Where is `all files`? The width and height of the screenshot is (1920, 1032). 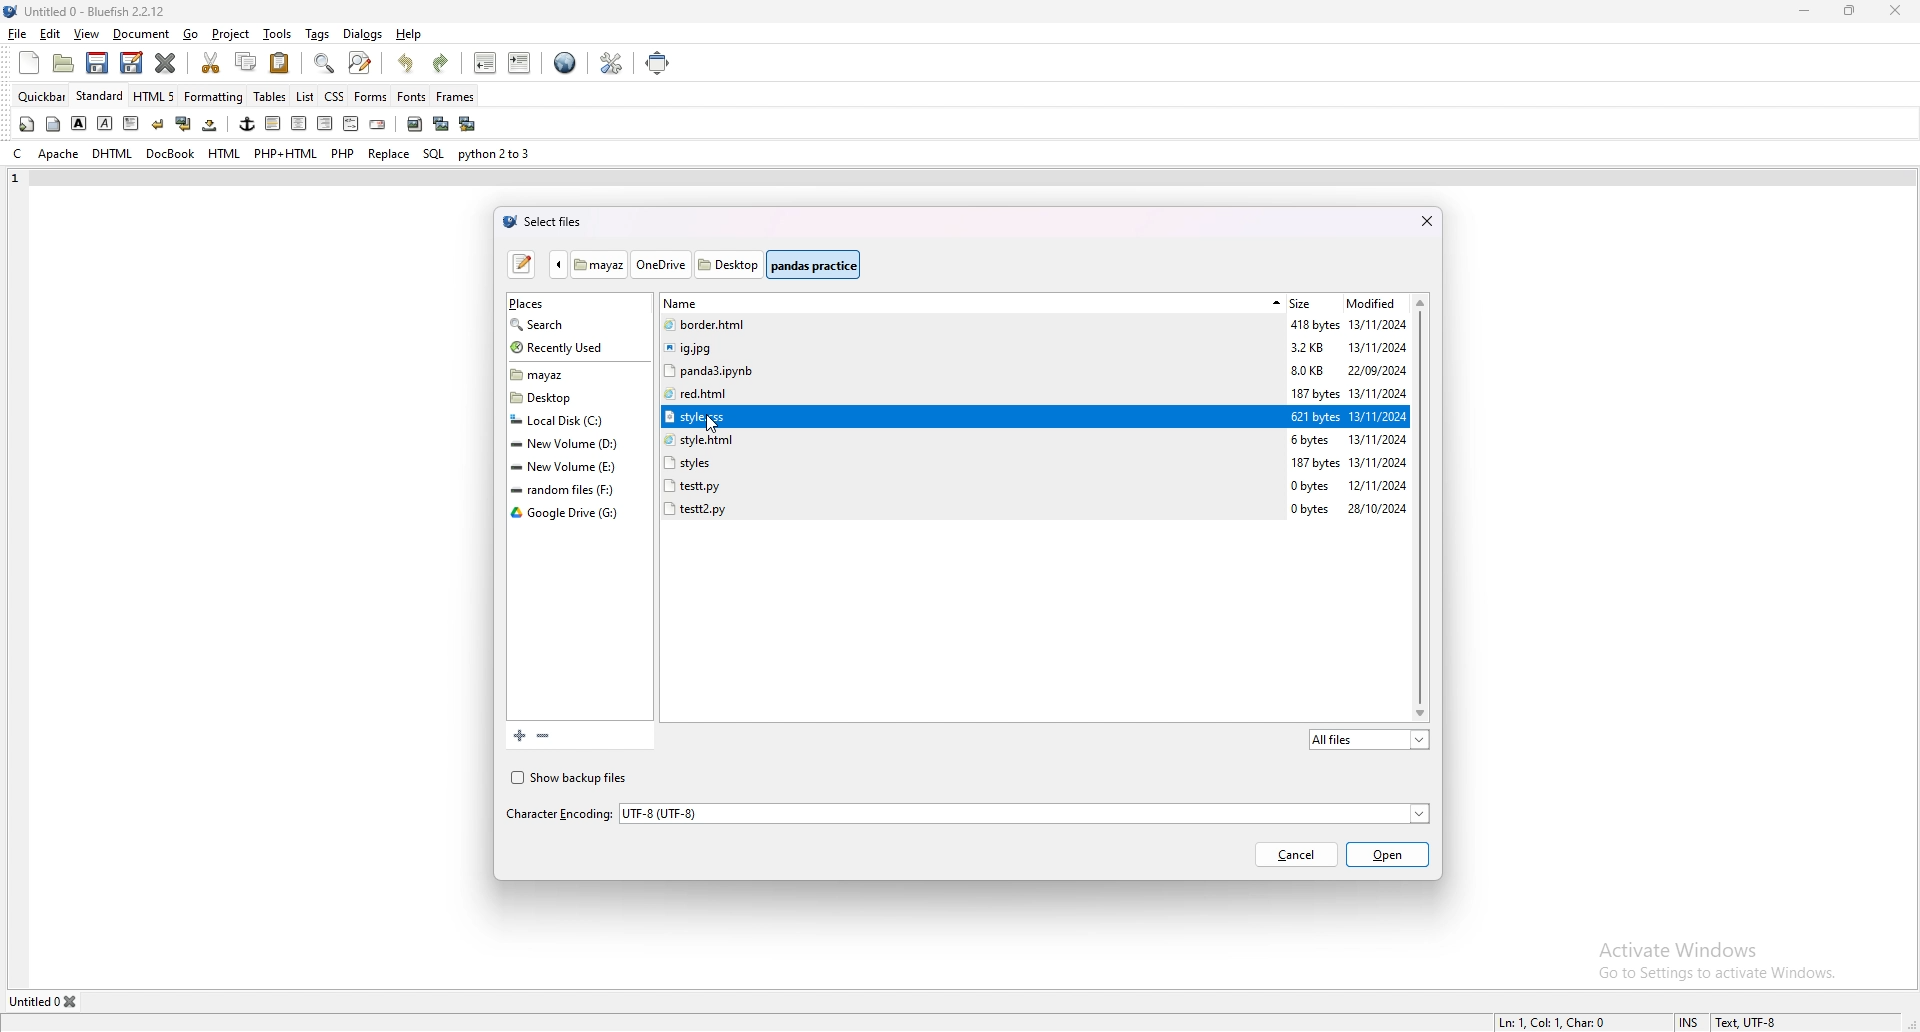
all files is located at coordinates (1370, 739).